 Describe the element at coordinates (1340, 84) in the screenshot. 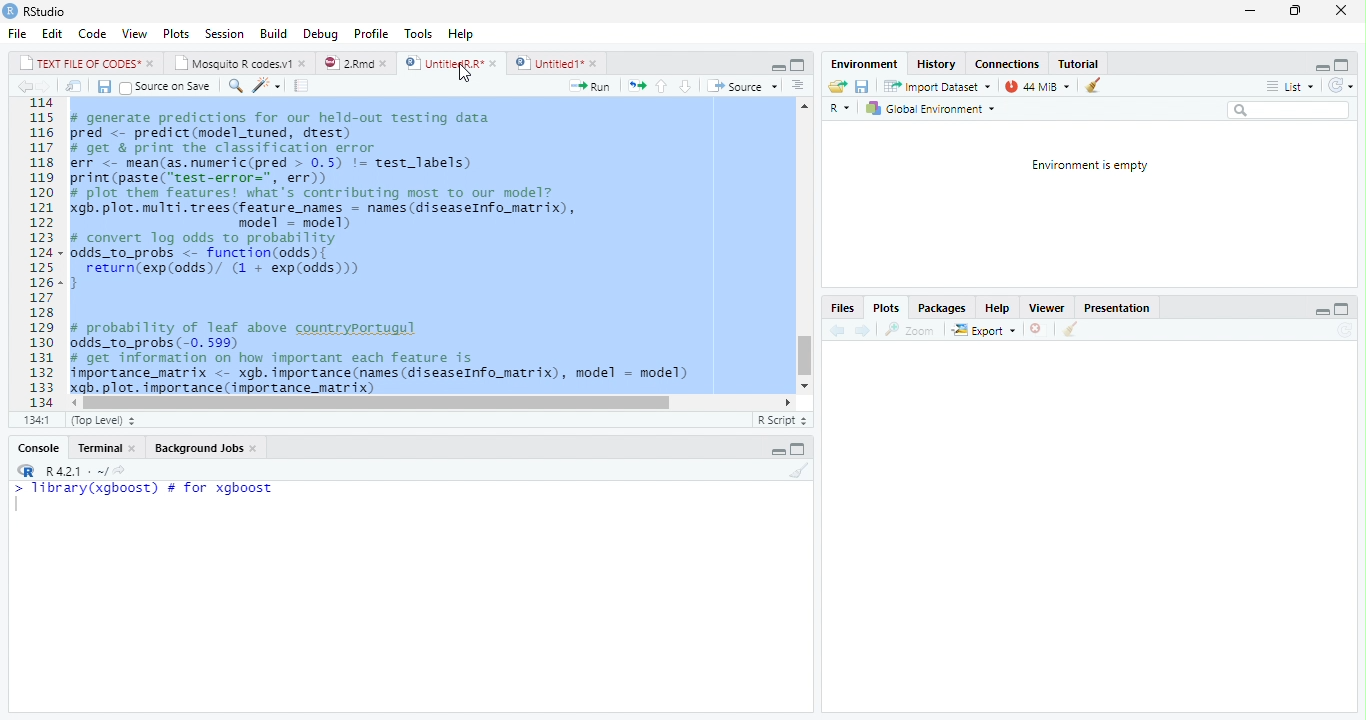

I see `Refresh` at that location.